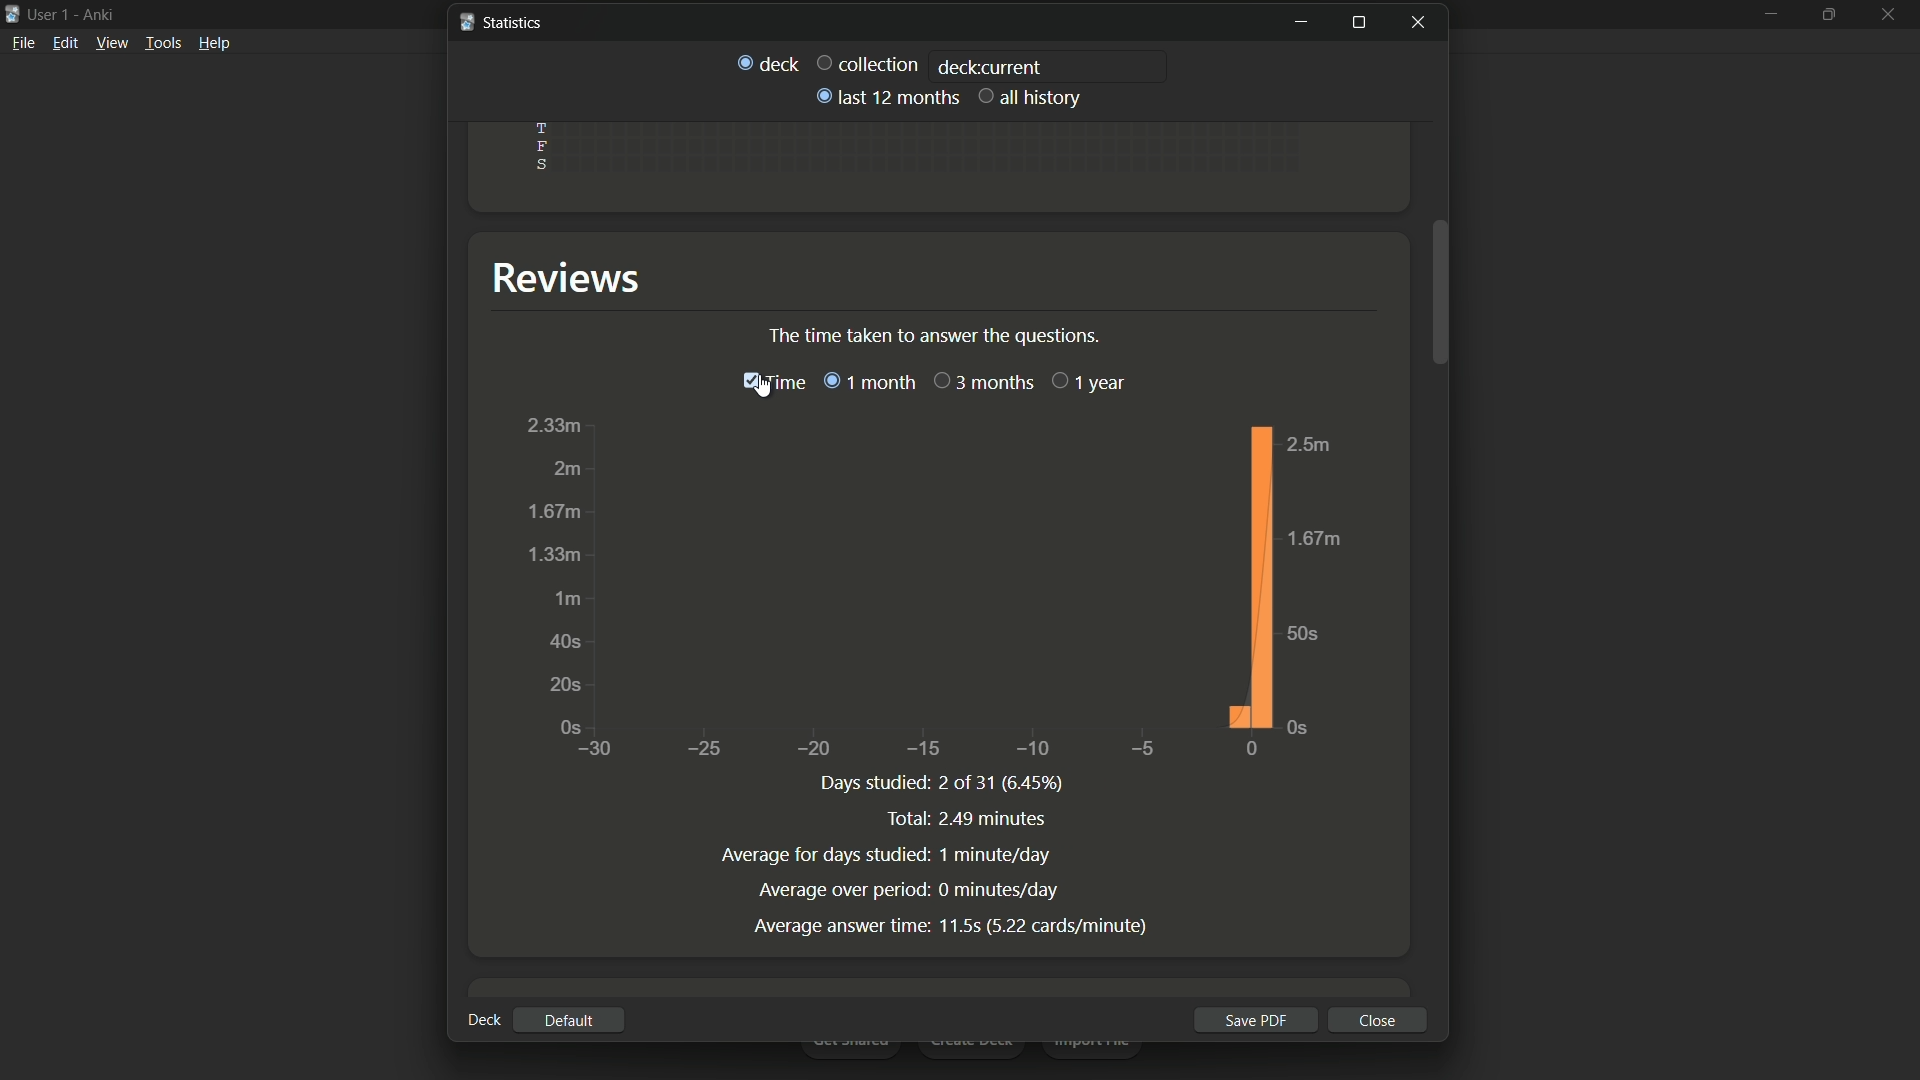 The height and width of the screenshot is (1080, 1920). Describe the element at coordinates (500, 21) in the screenshot. I see `statistics` at that location.